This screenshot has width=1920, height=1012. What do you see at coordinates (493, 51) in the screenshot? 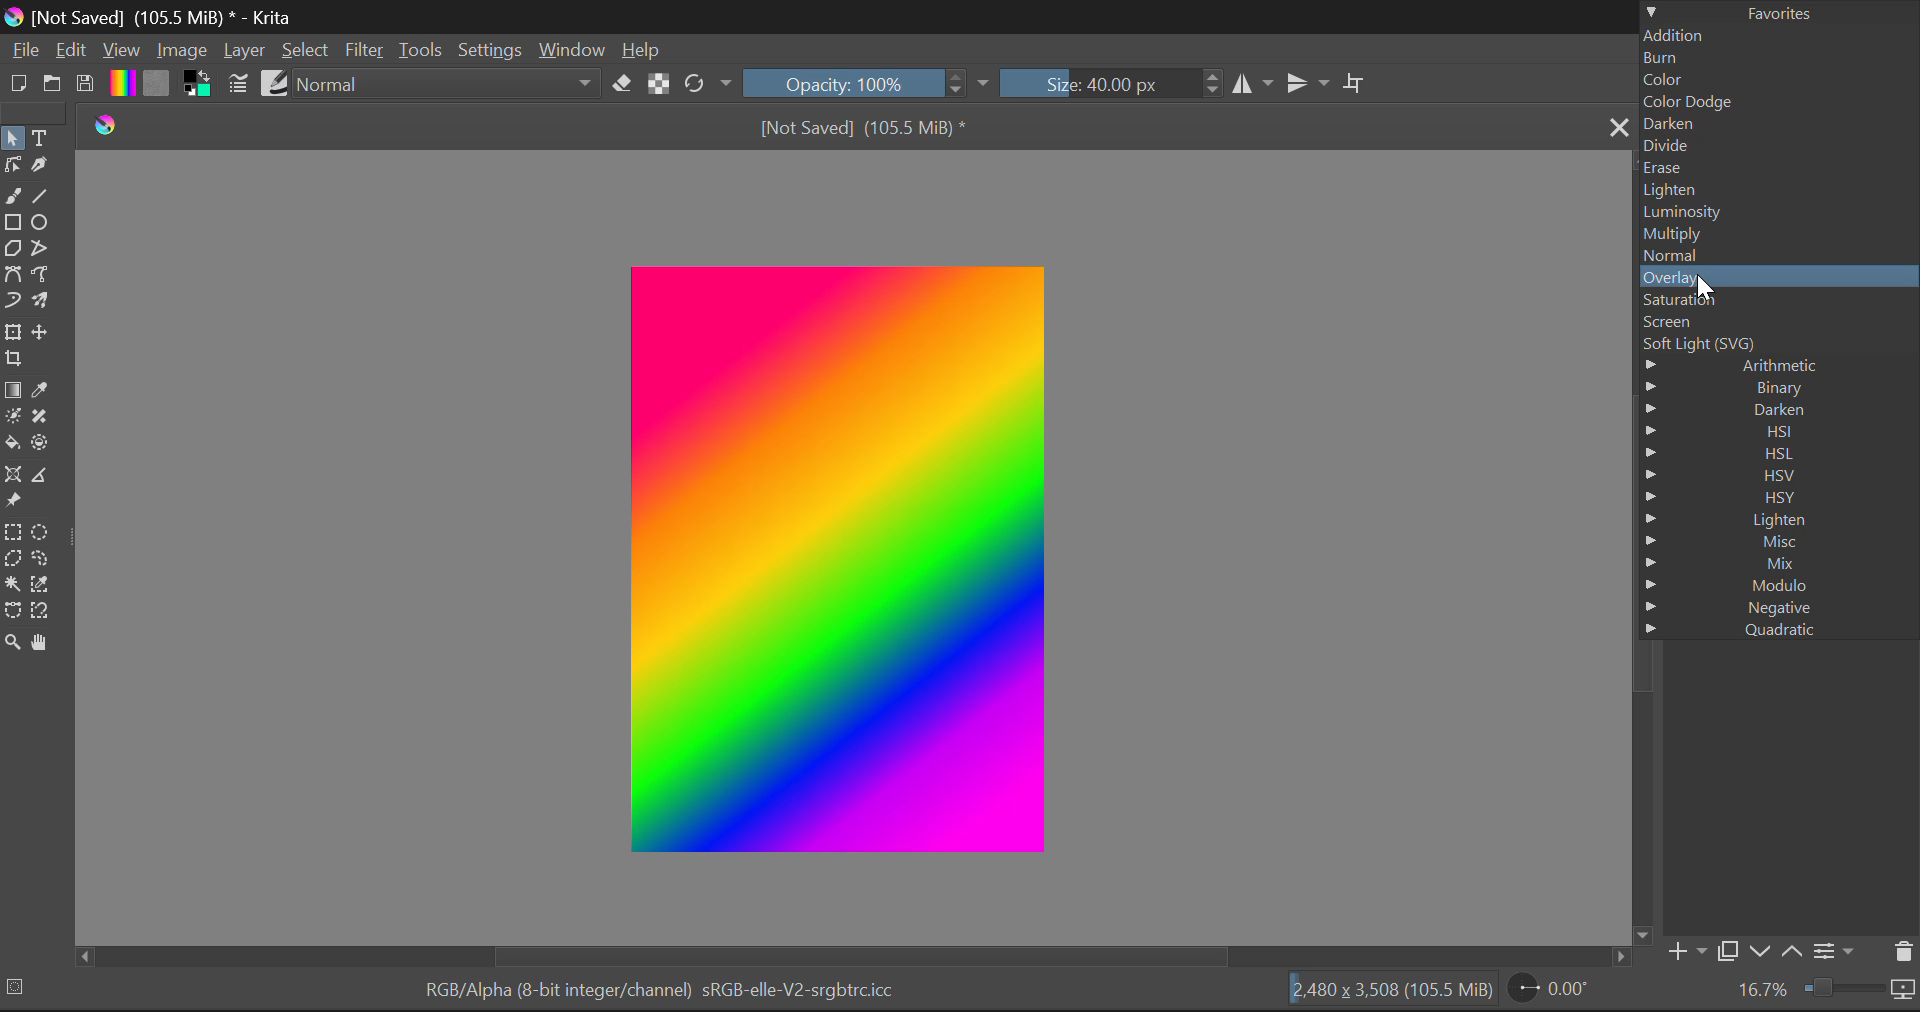
I see `Settings` at bounding box center [493, 51].